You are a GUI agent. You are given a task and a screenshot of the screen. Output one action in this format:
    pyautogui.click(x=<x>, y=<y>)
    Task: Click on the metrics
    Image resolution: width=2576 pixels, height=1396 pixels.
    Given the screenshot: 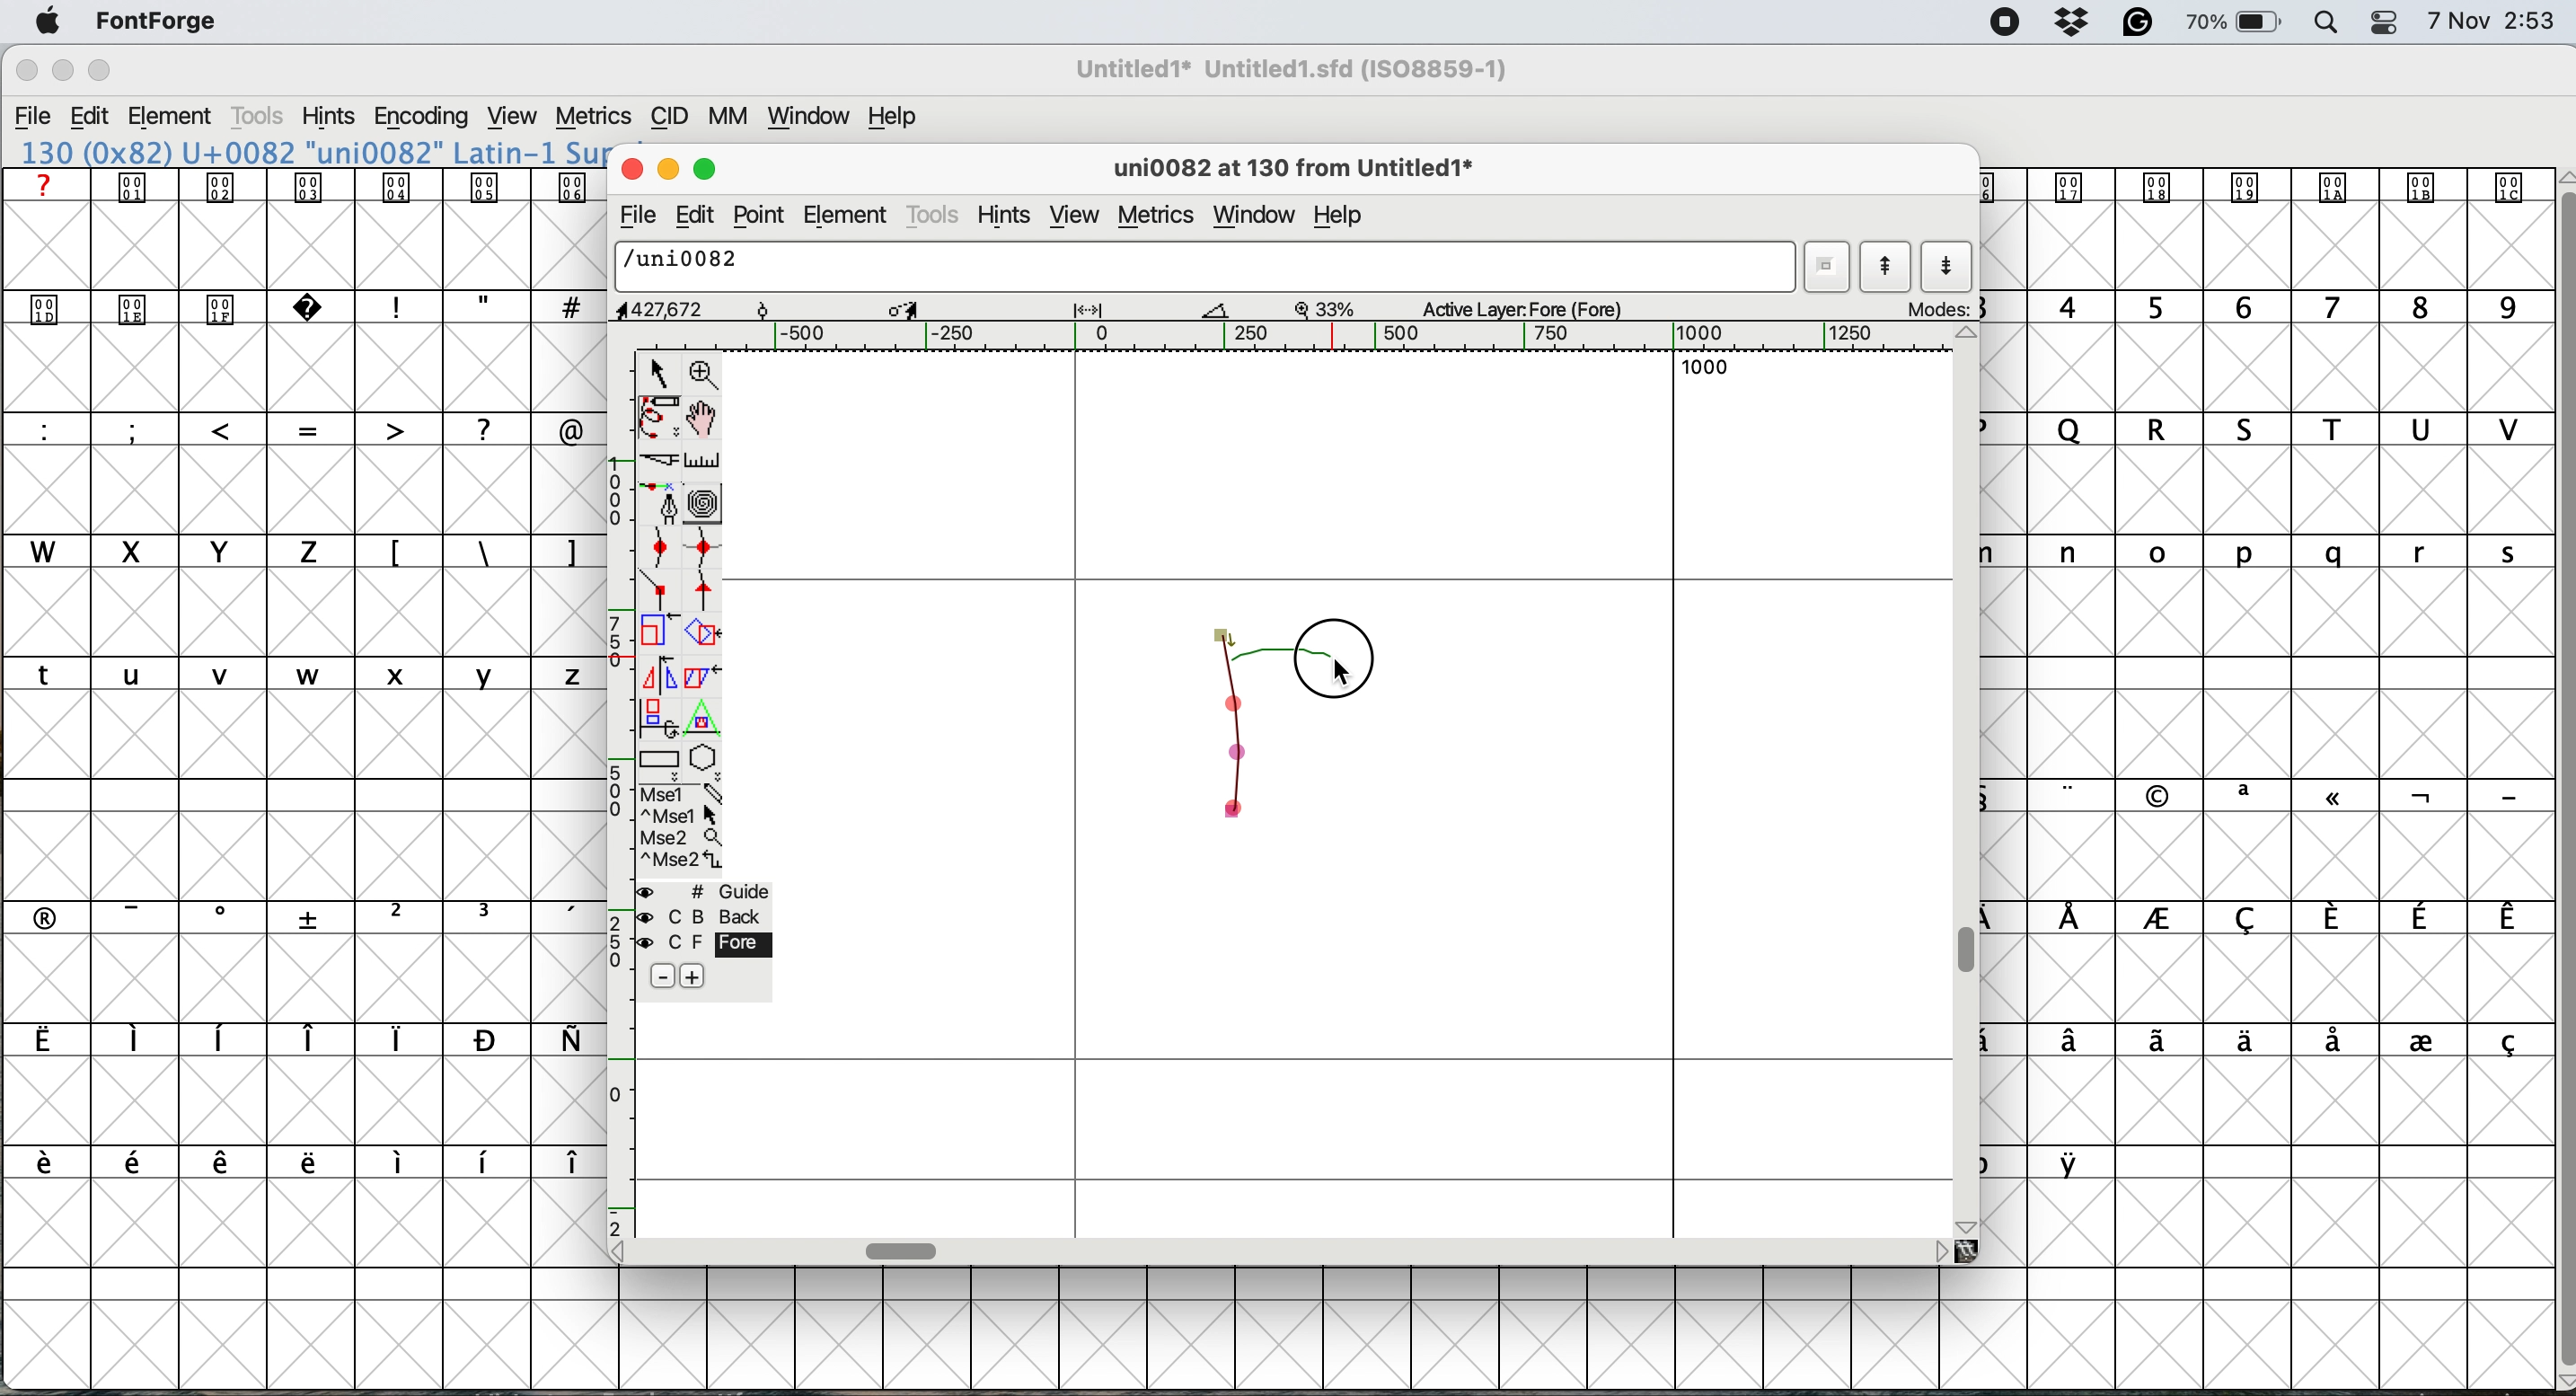 What is the action you would take?
    pyautogui.click(x=597, y=113)
    